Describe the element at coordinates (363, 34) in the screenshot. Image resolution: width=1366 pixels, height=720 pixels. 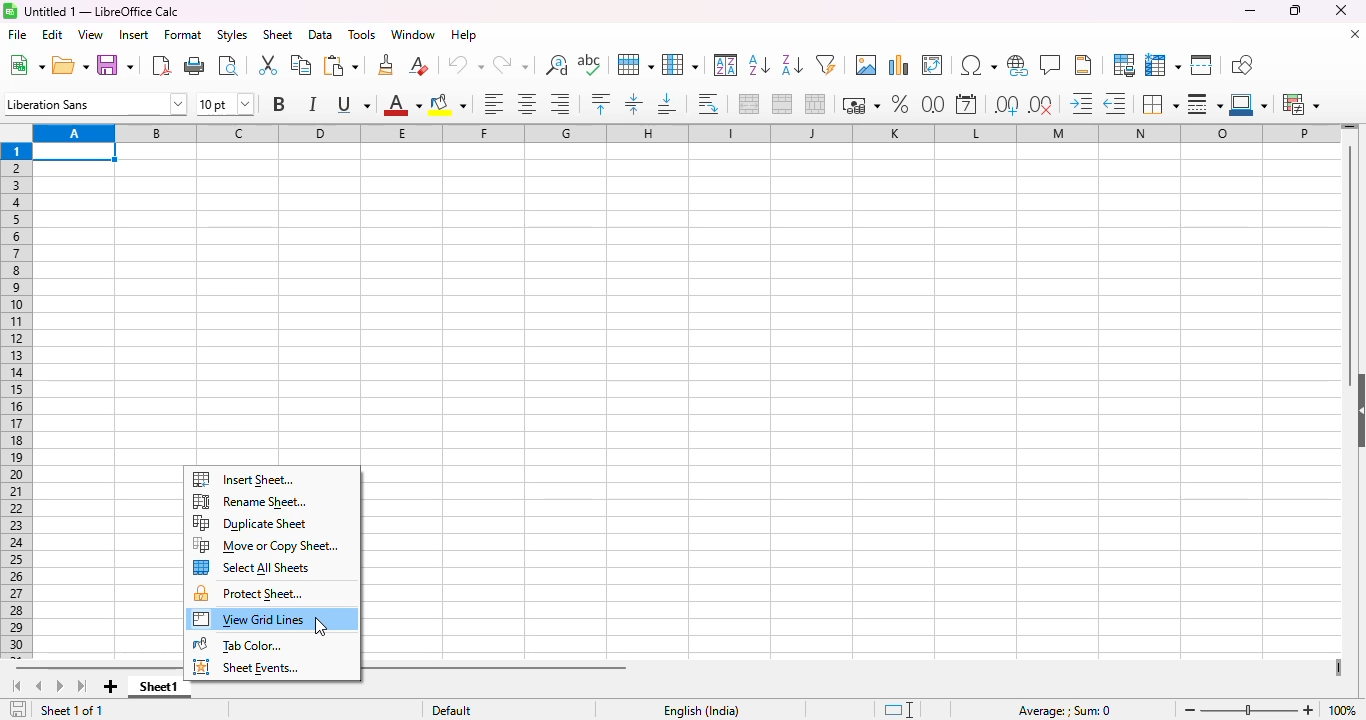
I see `tools` at that location.